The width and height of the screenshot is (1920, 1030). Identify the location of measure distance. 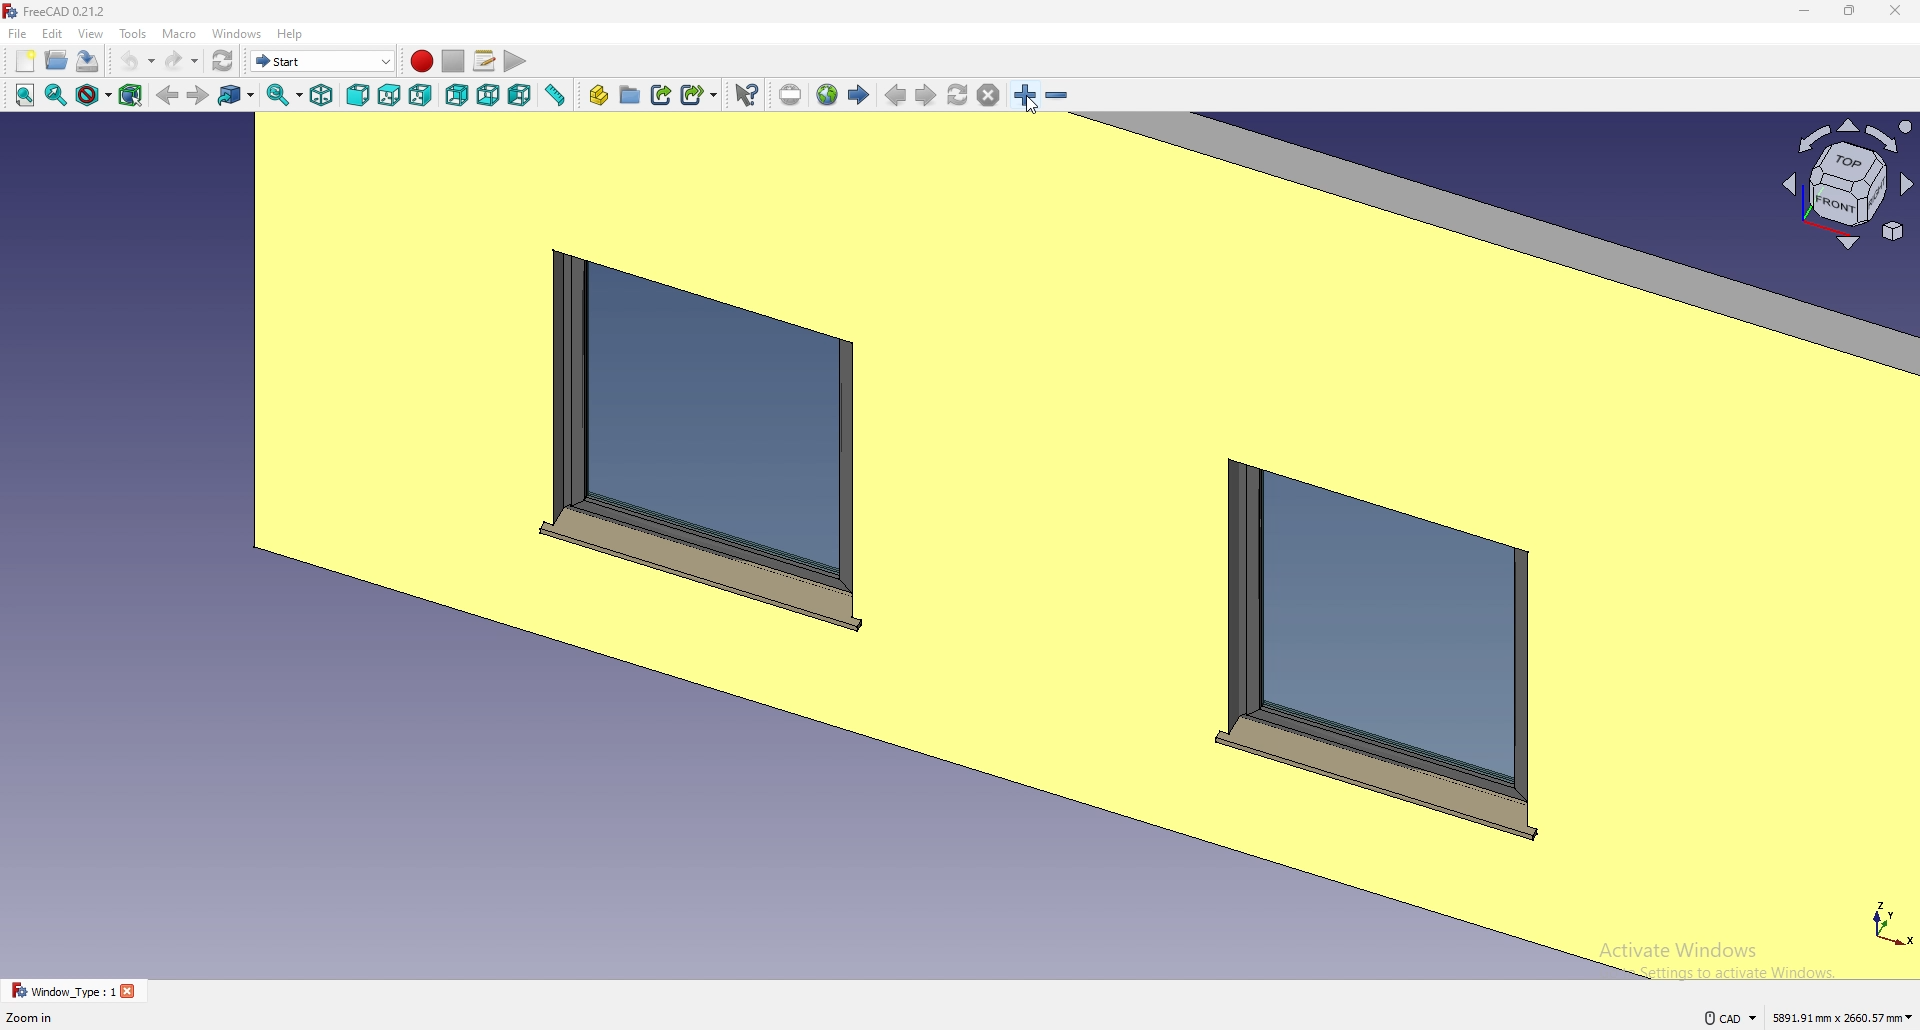
(554, 95).